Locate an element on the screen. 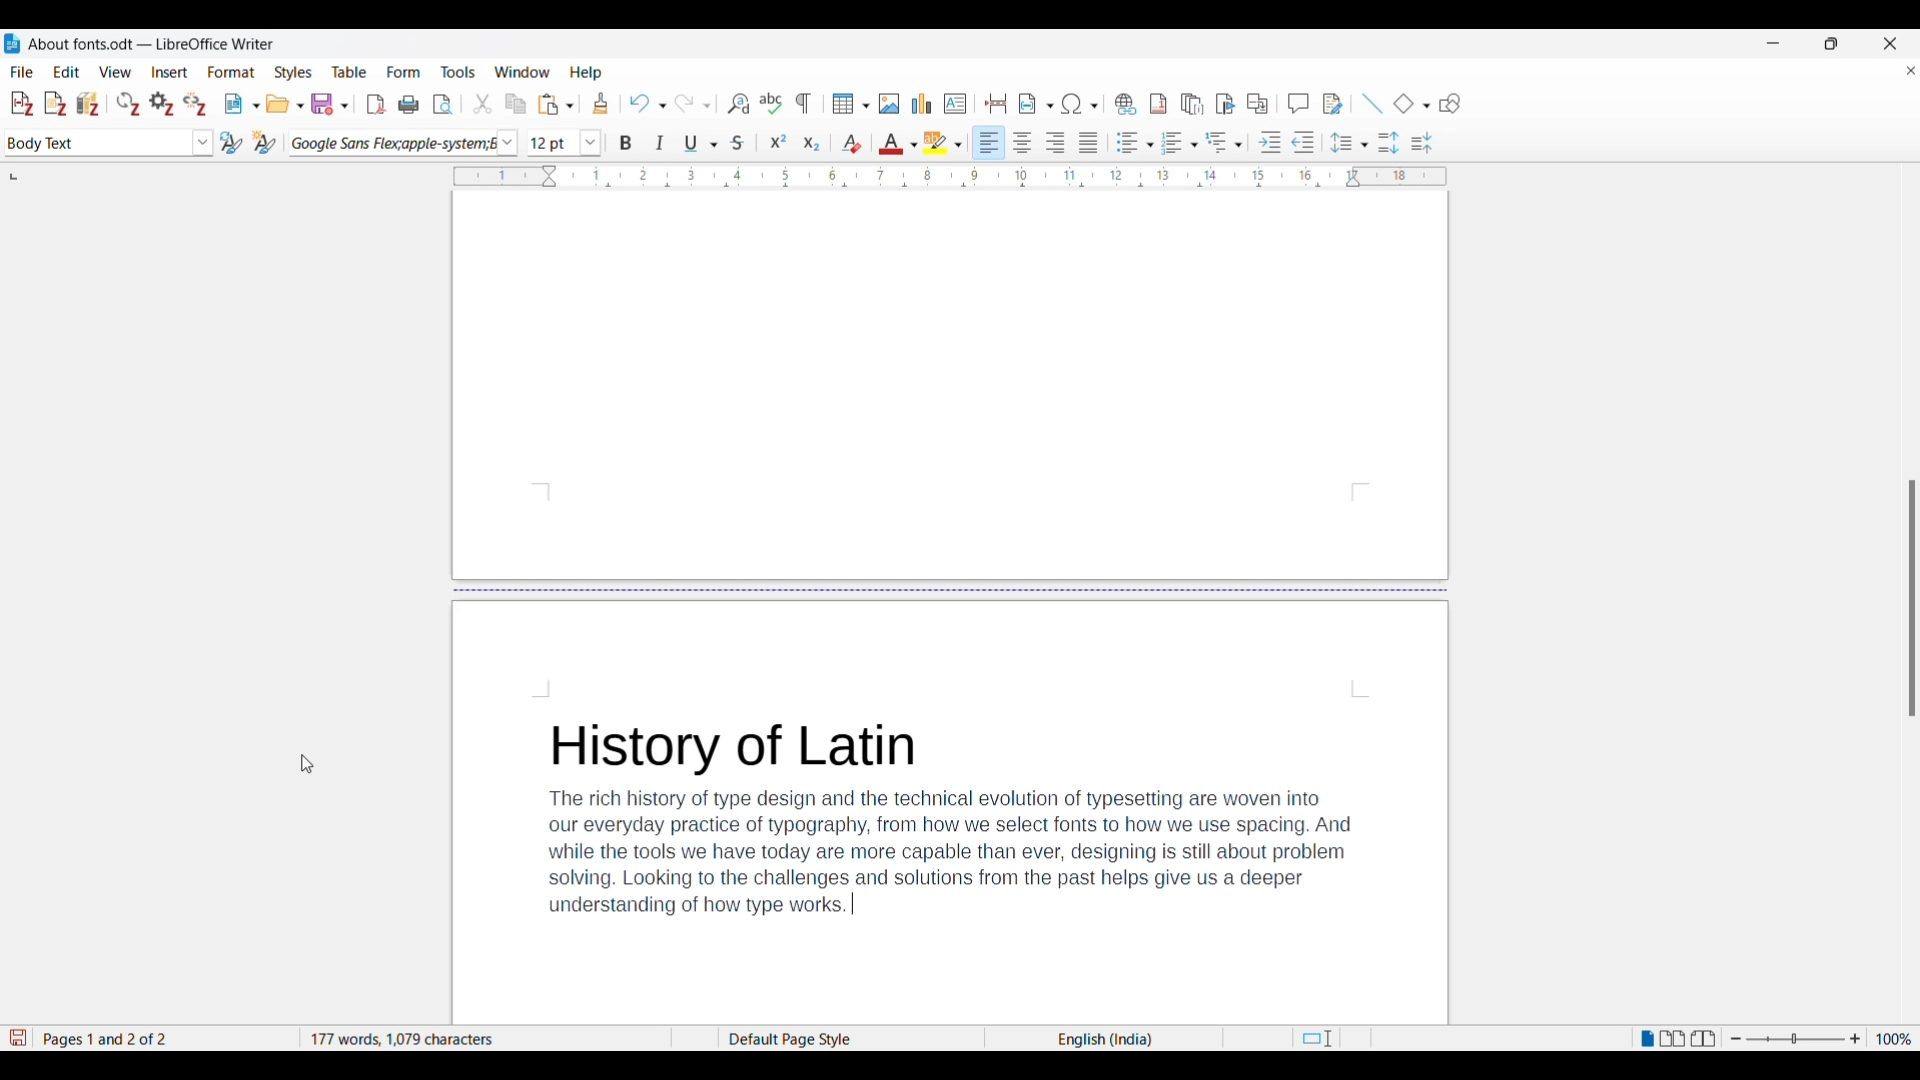  Copy is located at coordinates (516, 105).